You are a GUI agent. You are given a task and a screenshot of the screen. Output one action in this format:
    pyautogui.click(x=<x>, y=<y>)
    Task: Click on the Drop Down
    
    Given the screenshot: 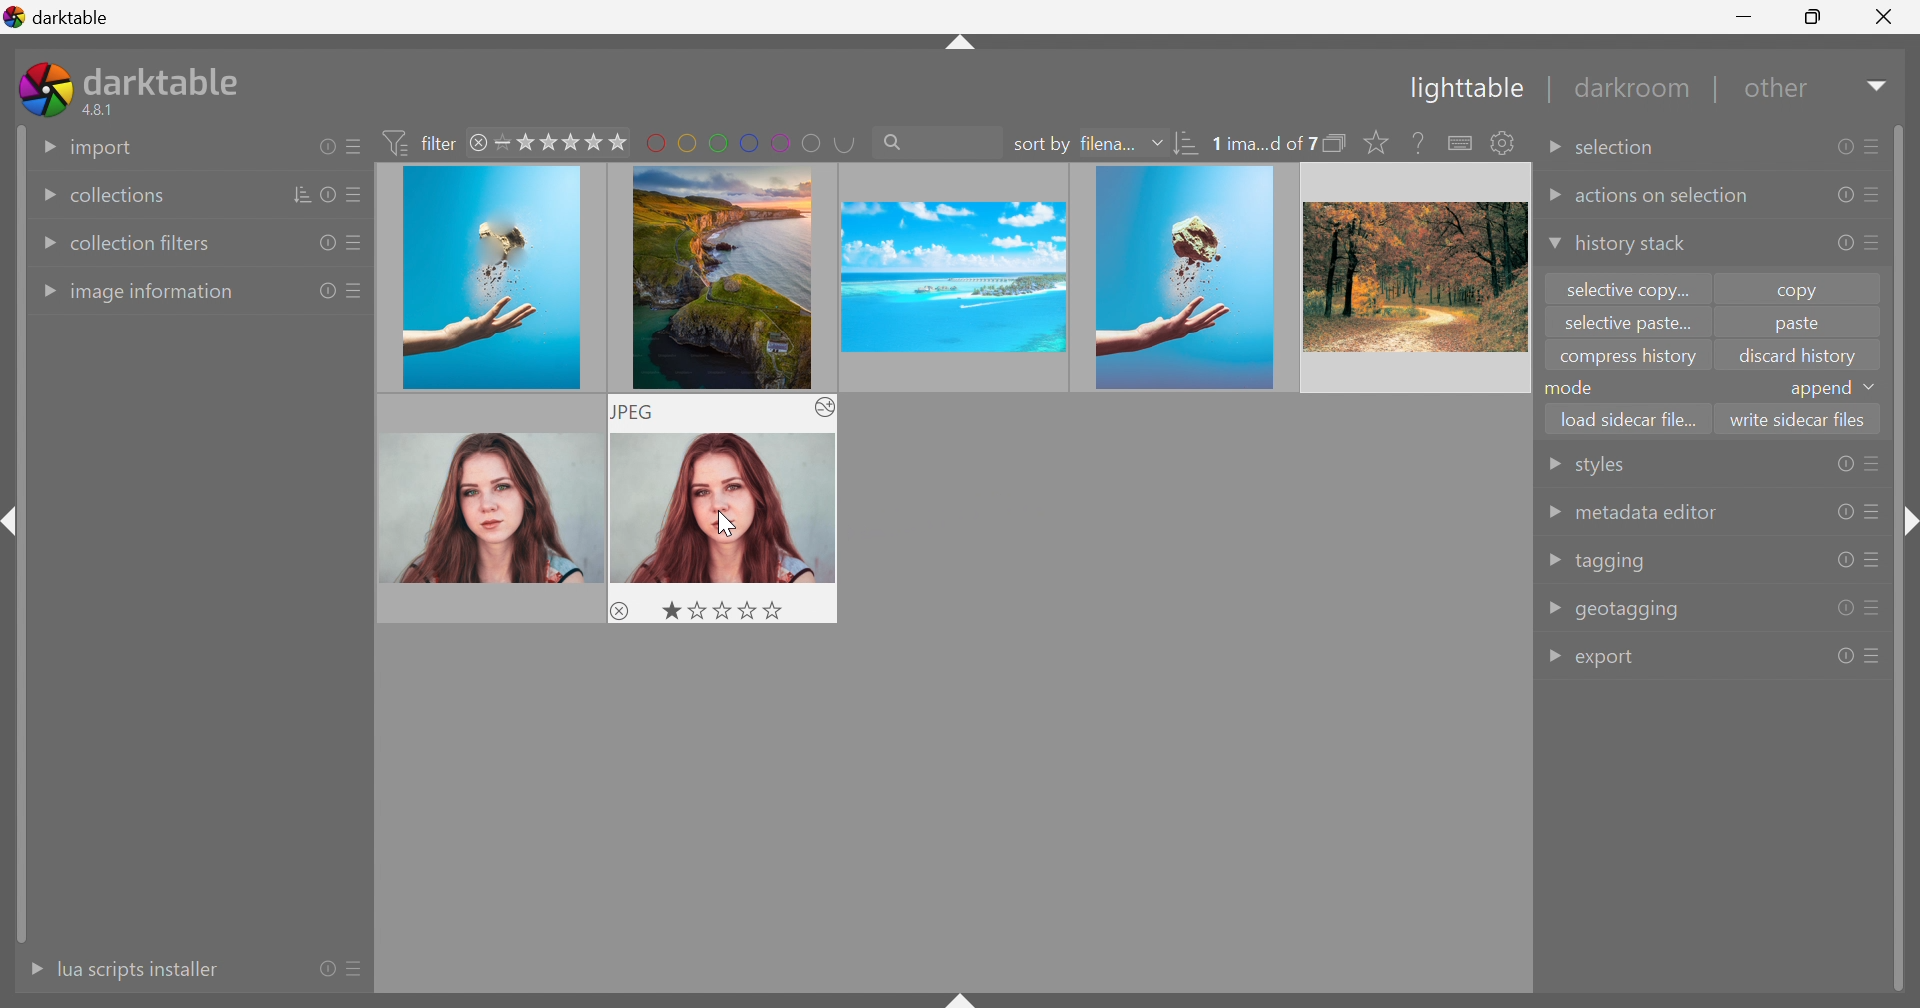 What is the action you would take?
    pyautogui.click(x=1879, y=85)
    